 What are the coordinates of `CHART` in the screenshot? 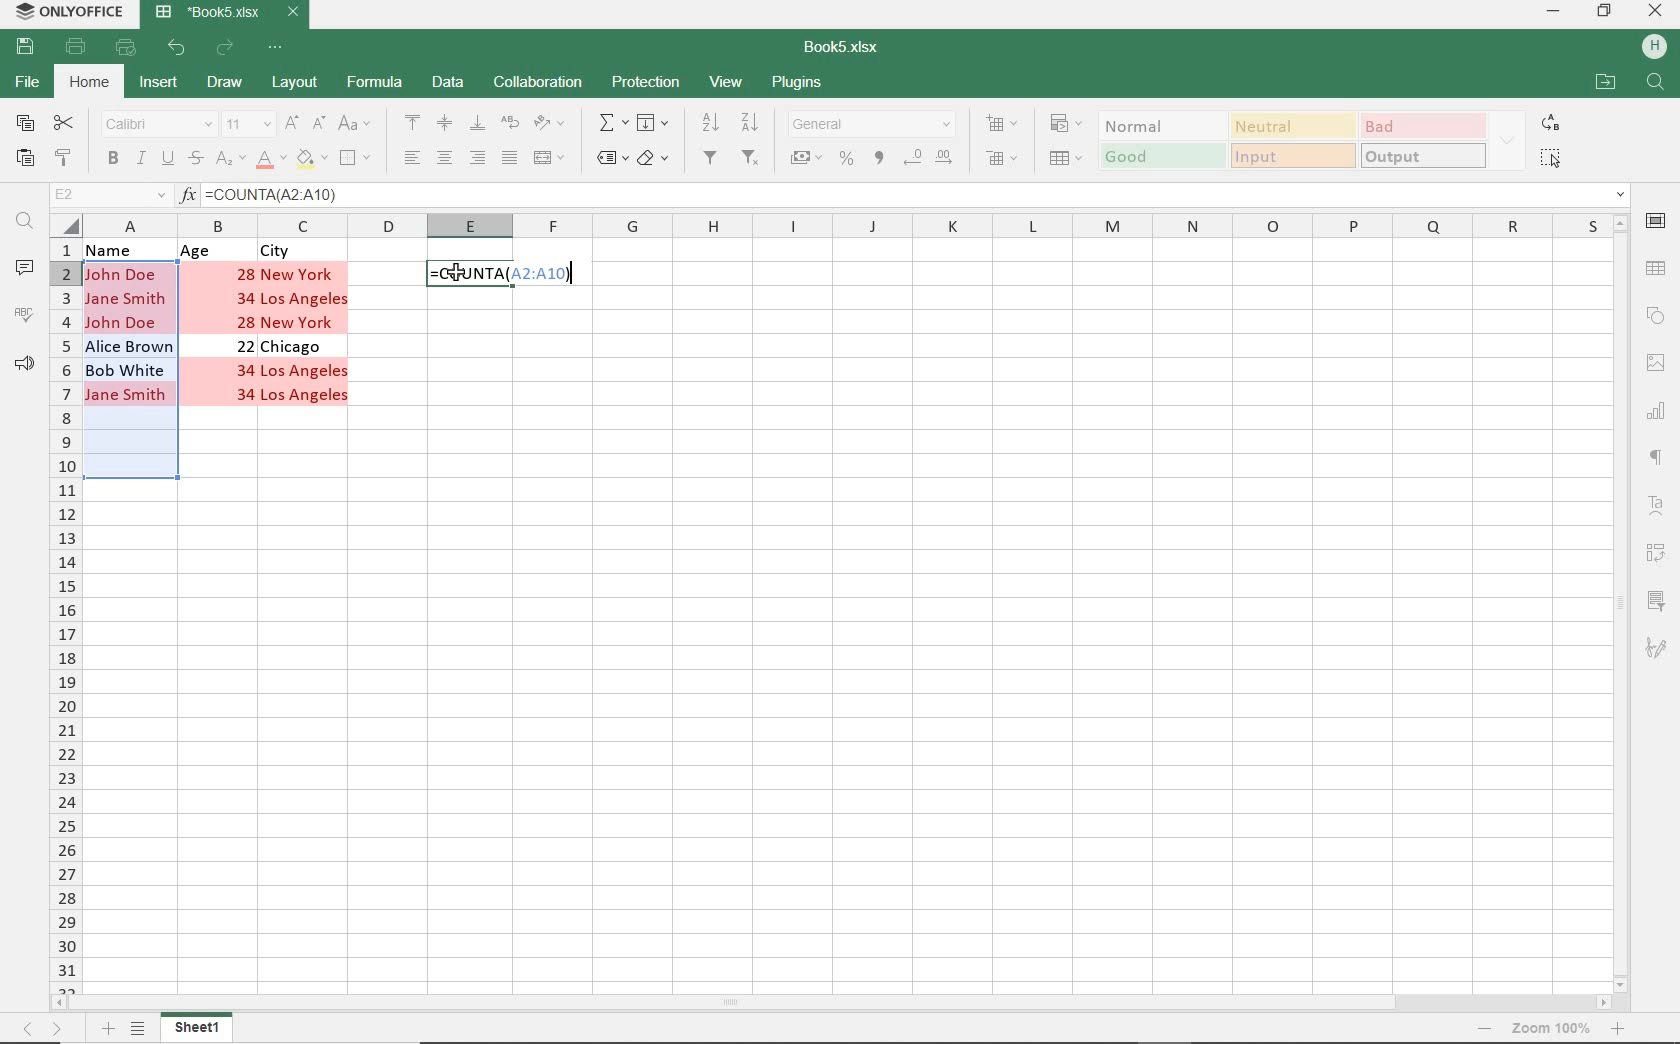 It's located at (1655, 406).